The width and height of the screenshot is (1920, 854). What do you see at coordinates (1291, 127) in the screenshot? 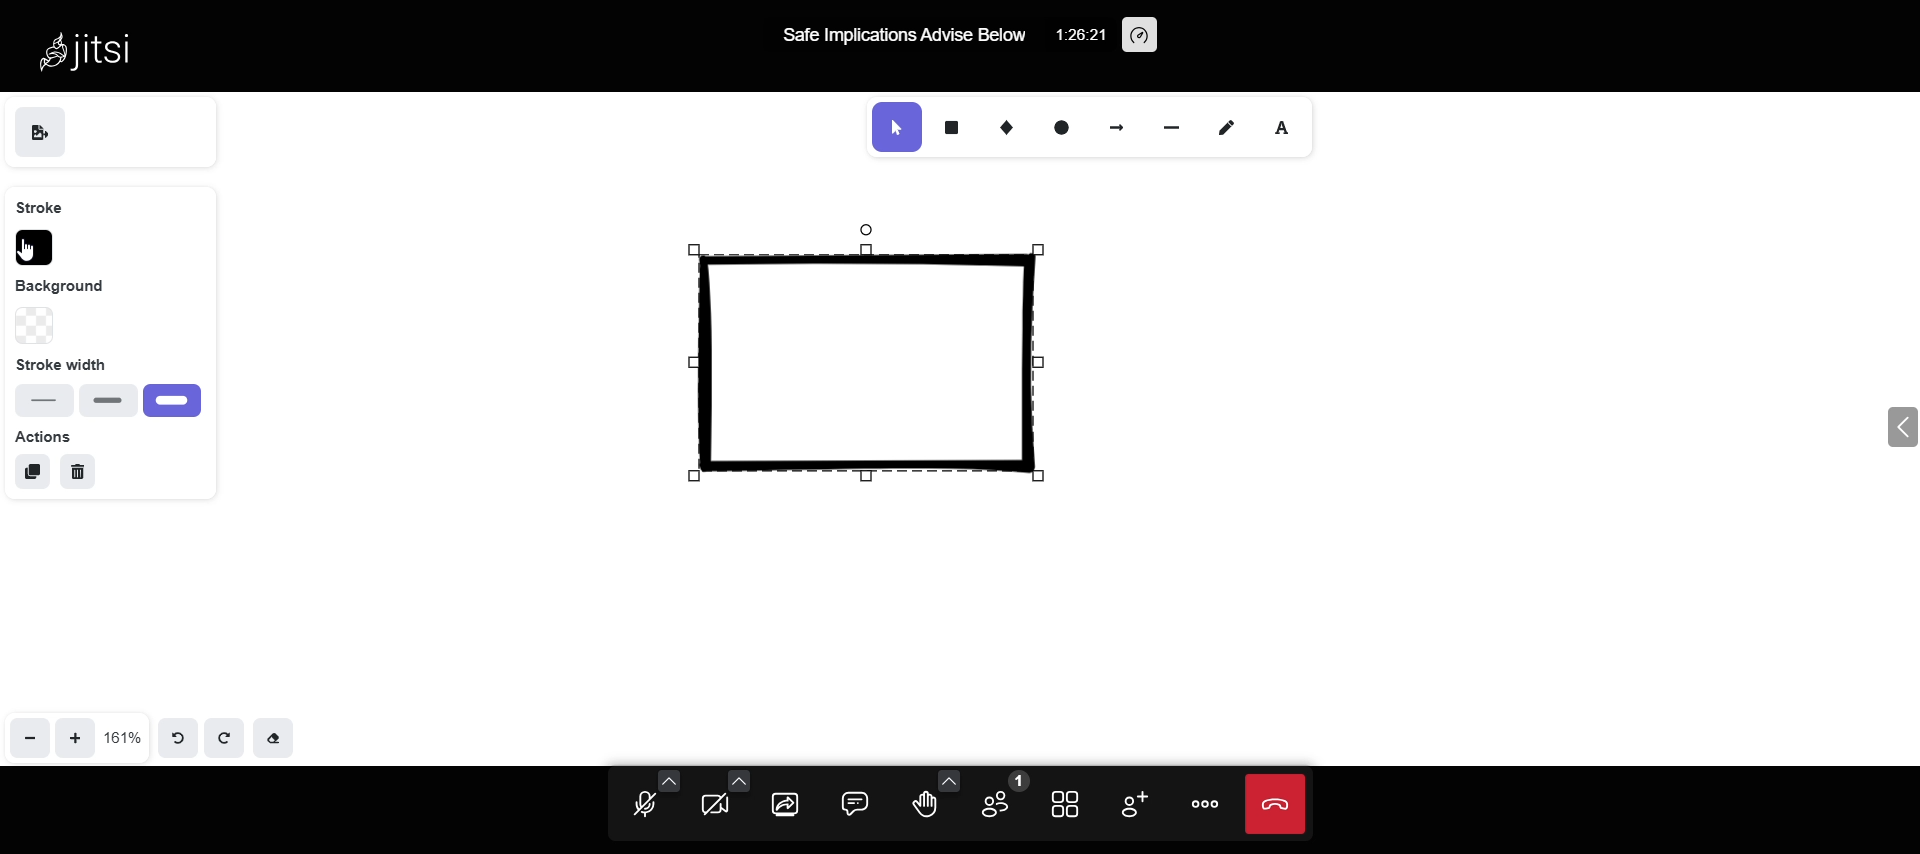
I see `font` at bounding box center [1291, 127].